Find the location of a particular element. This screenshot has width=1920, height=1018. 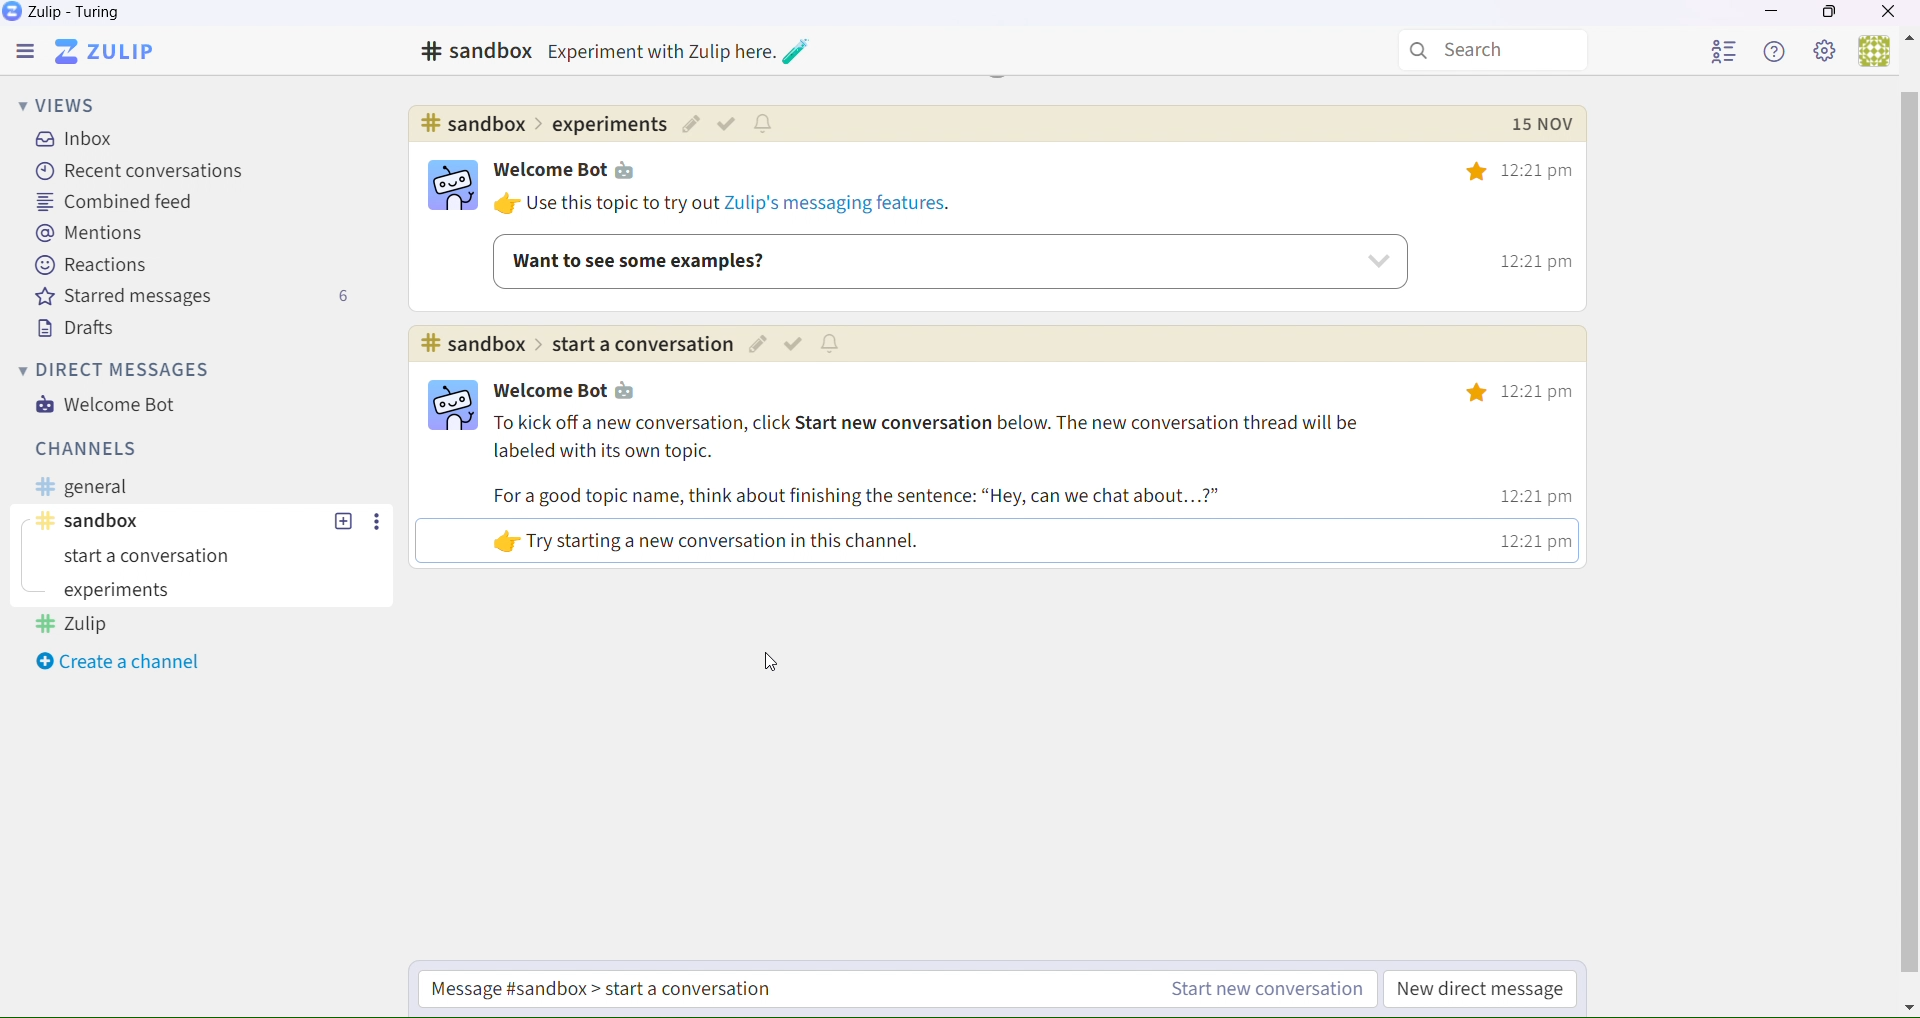

Box is located at coordinates (1831, 16).